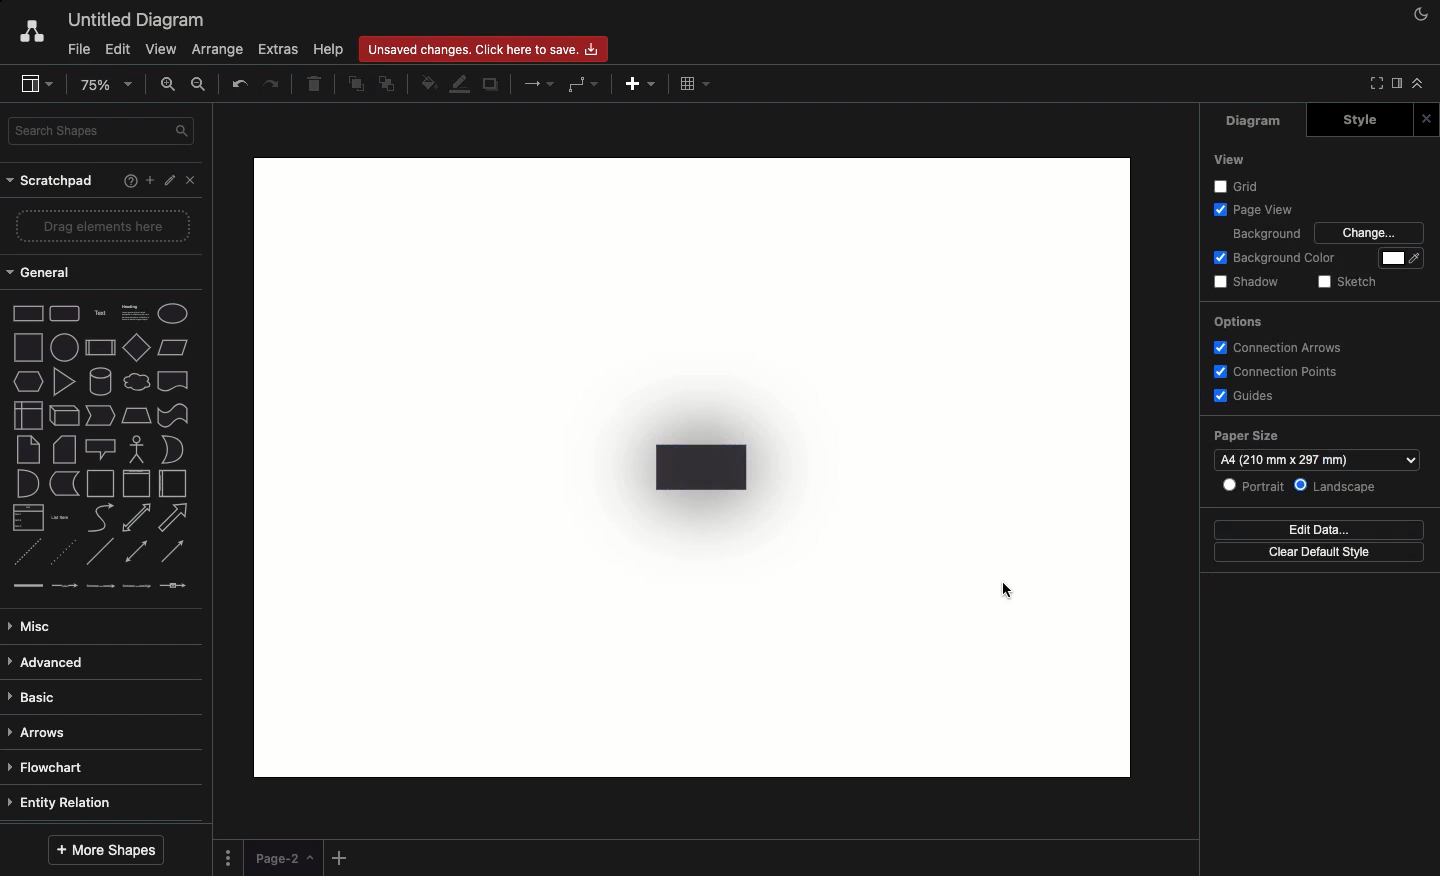 This screenshot has width=1440, height=876. Describe the element at coordinates (1315, 448) in the screenshot. I see `Paper size` at that location.